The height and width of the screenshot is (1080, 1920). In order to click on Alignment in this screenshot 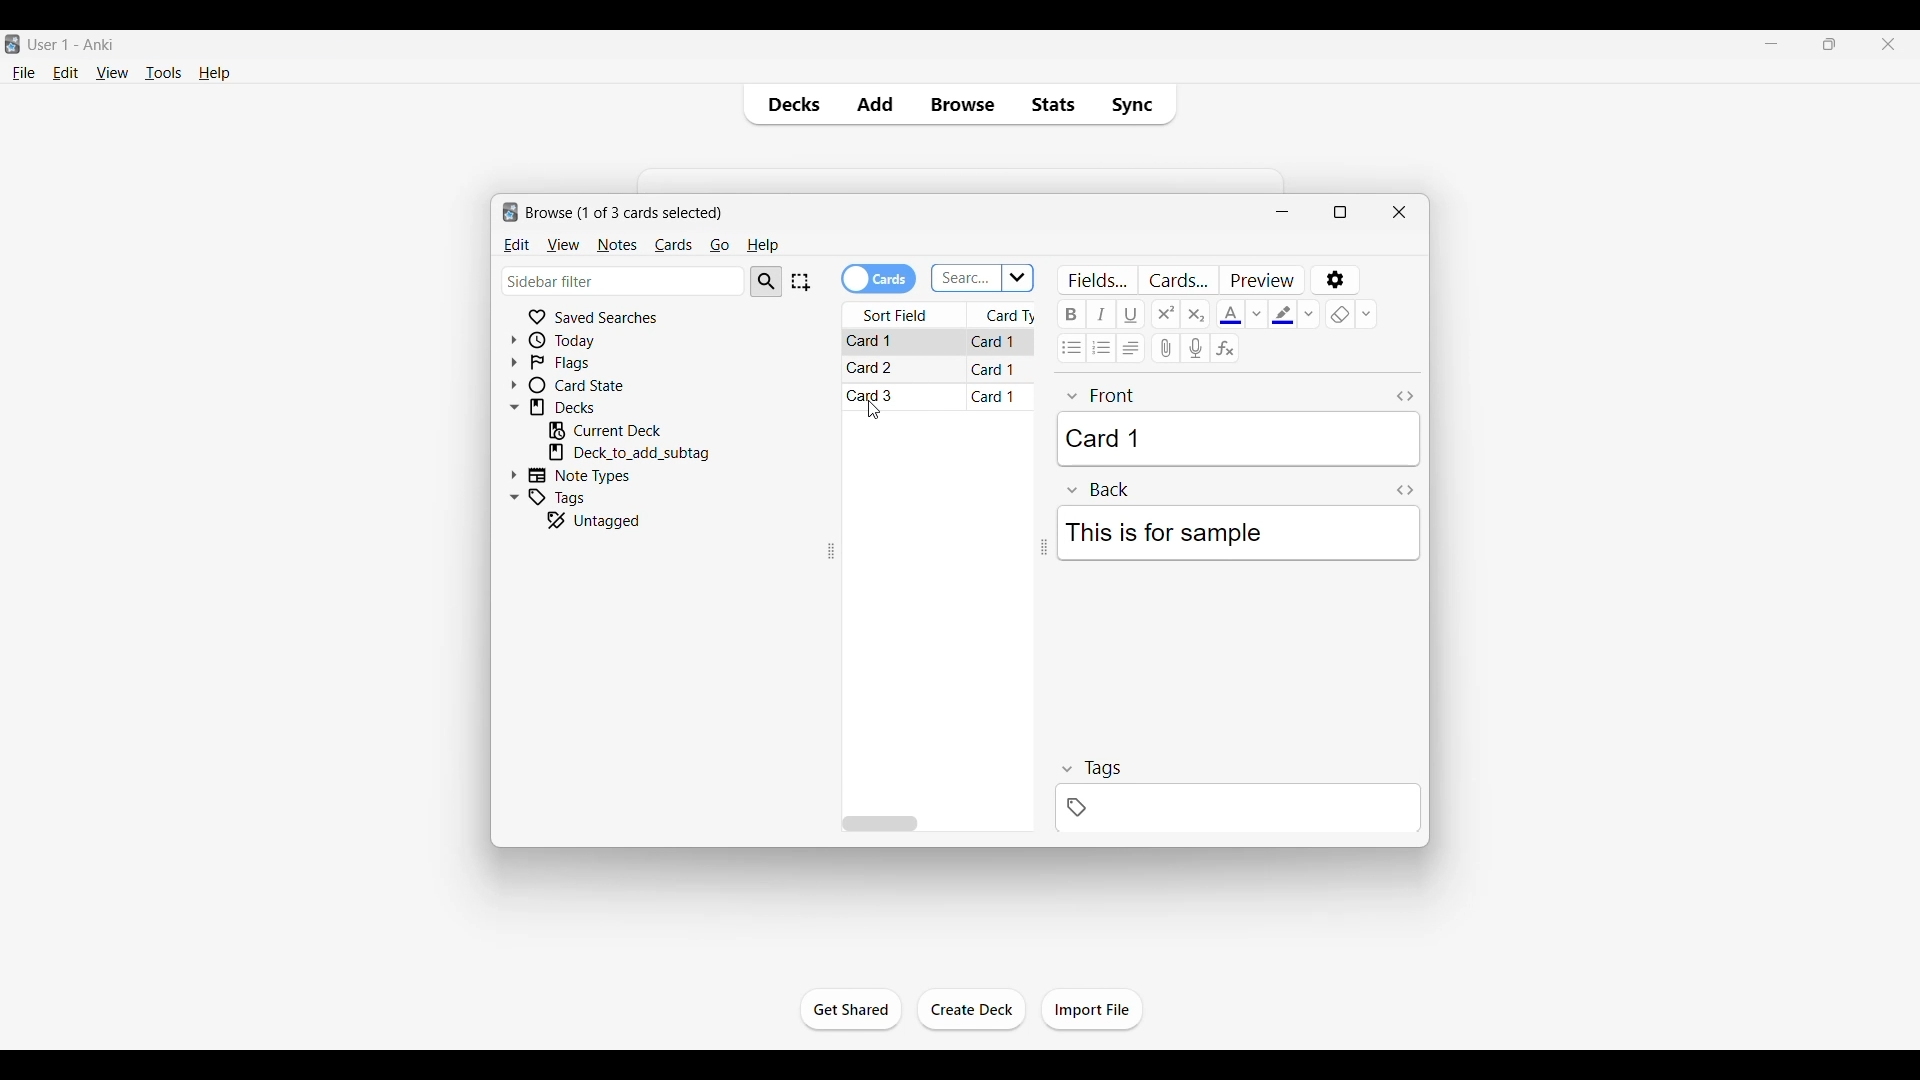, I will do `click(1130, 348)`.